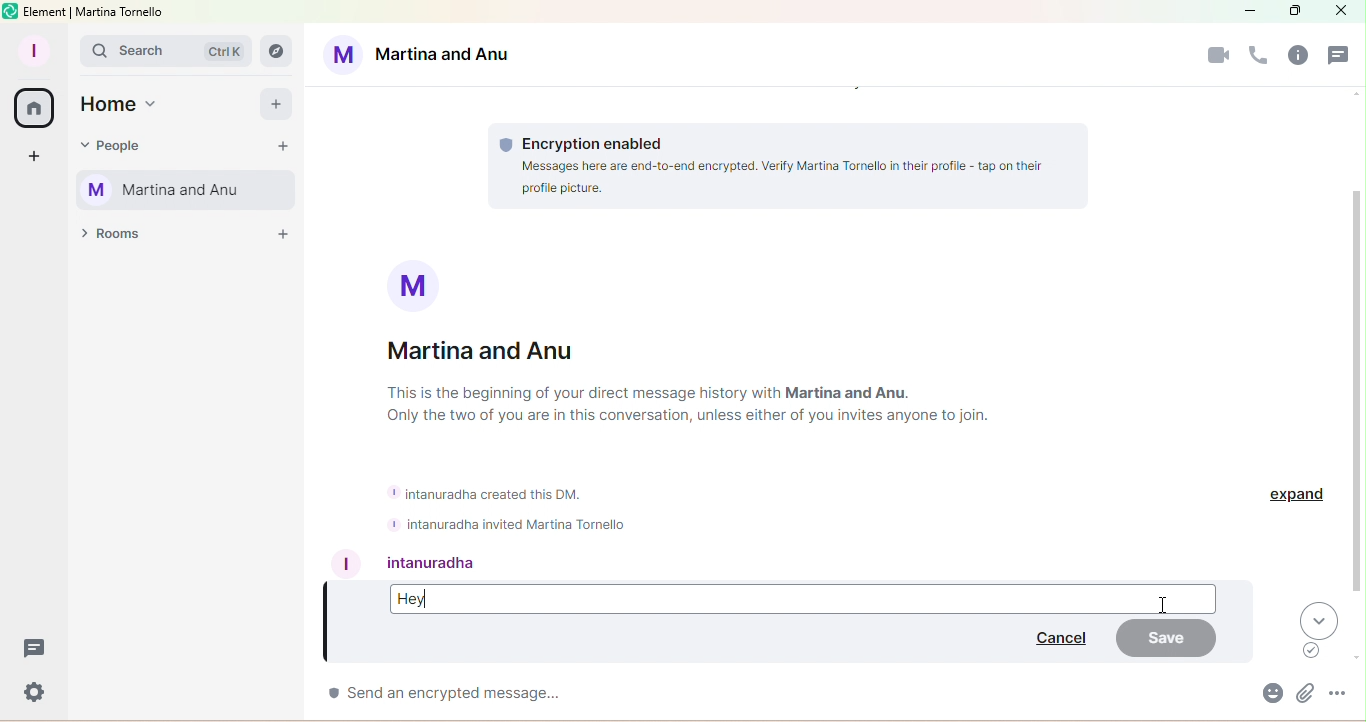 The width and height of the screenshot is (1366, 722). What do you see at coordinates (1164, 608) in the screenshot?
I see `Cursor` at bounding box center [1164, 608].